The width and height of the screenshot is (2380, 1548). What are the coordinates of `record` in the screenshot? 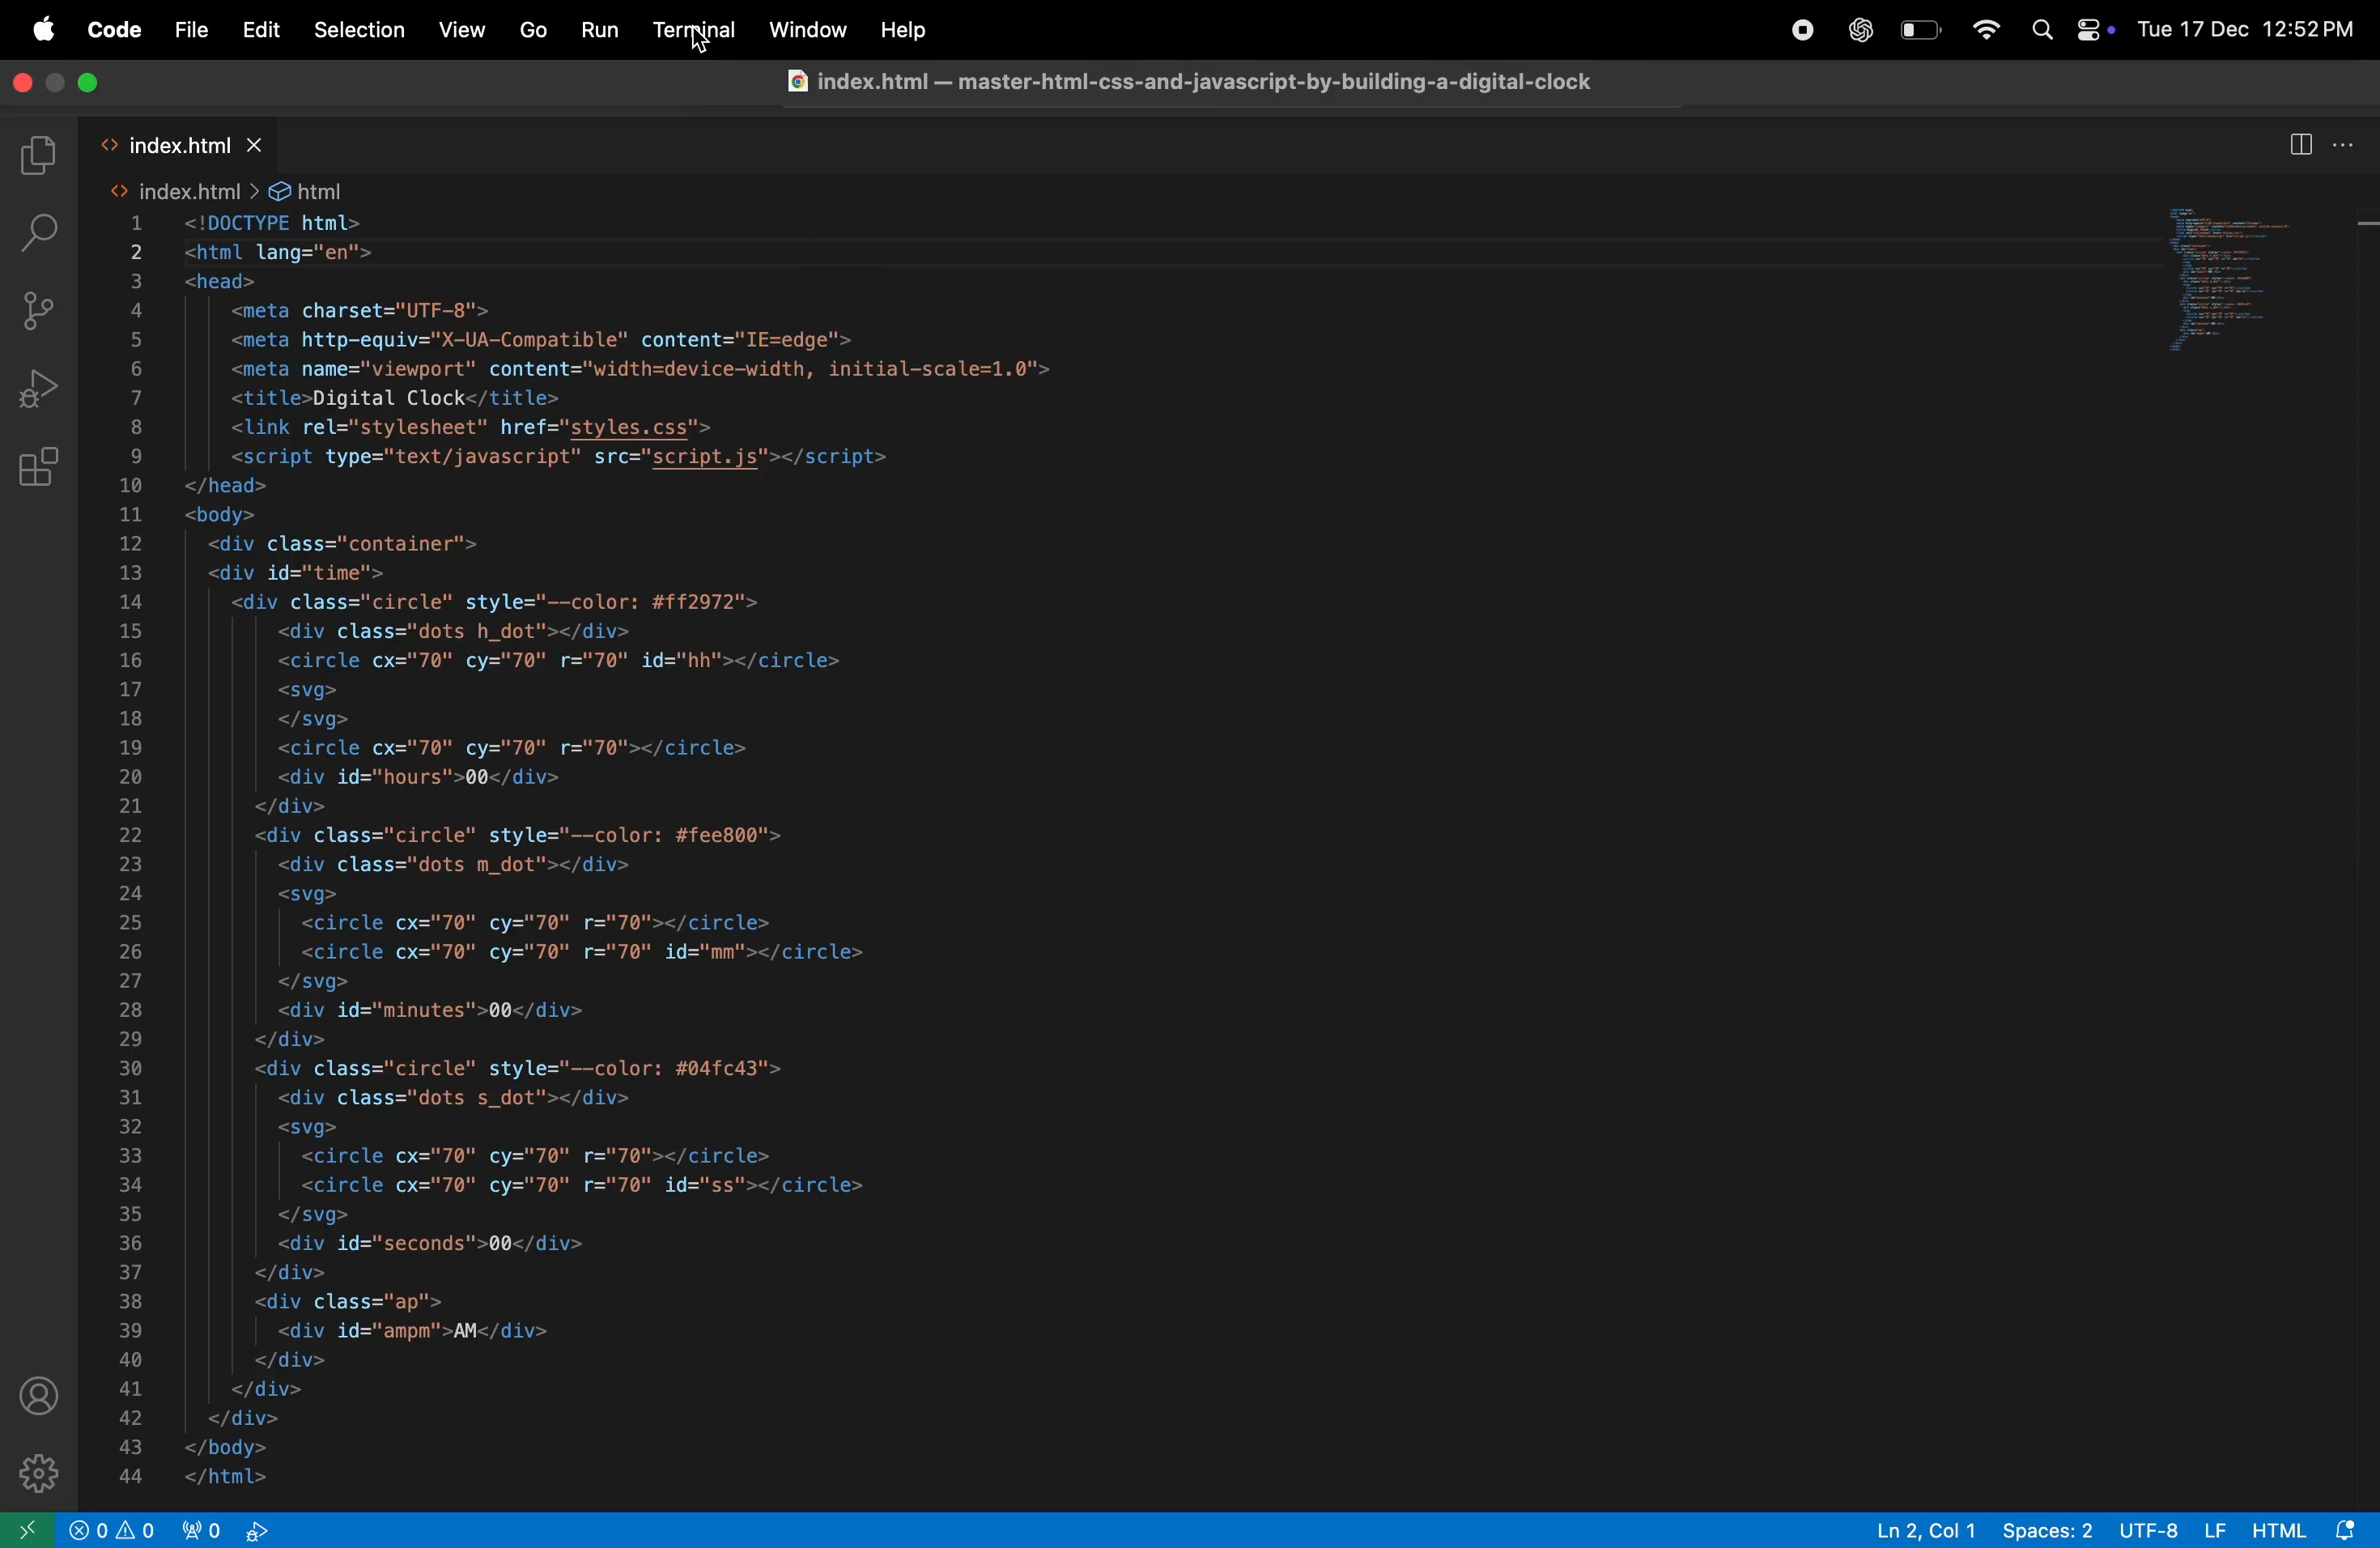 It's located at (1794, 28).